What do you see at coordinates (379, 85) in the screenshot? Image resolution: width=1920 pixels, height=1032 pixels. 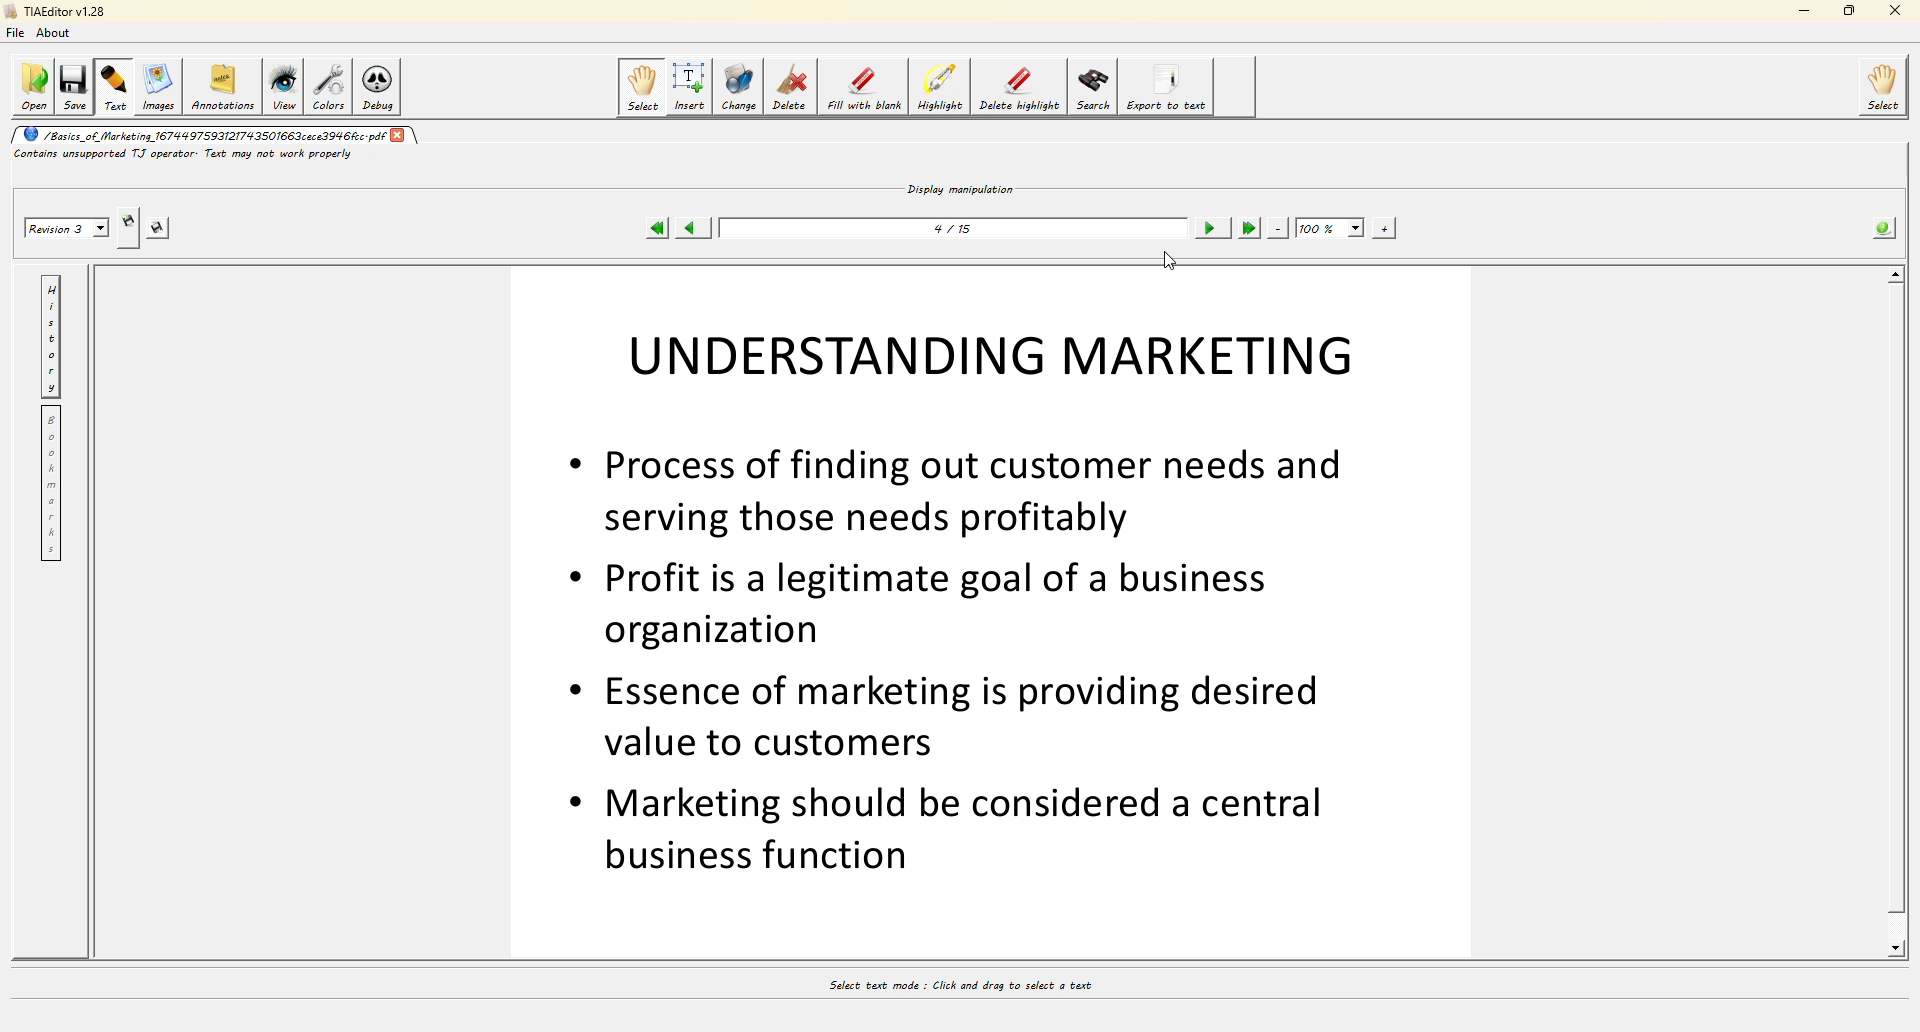 I see `debug` at bounding box center [379, 85].